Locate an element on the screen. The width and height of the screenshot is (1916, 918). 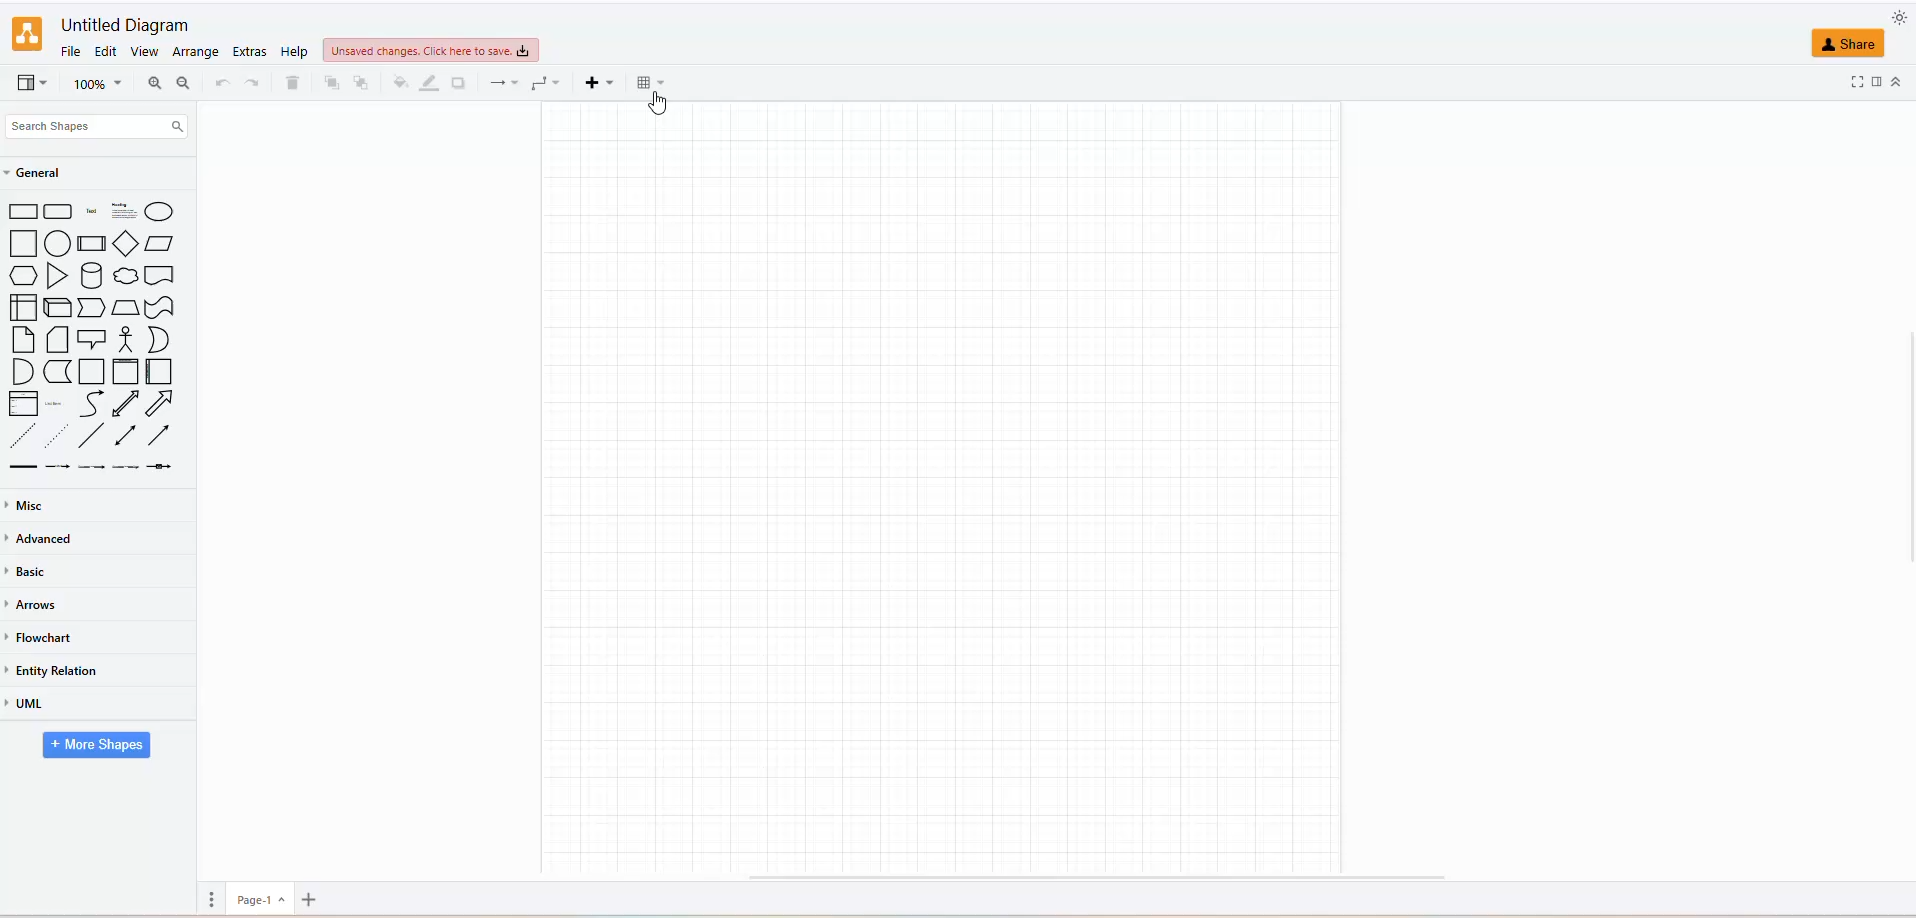
redo is located at coordinates (253, 83).